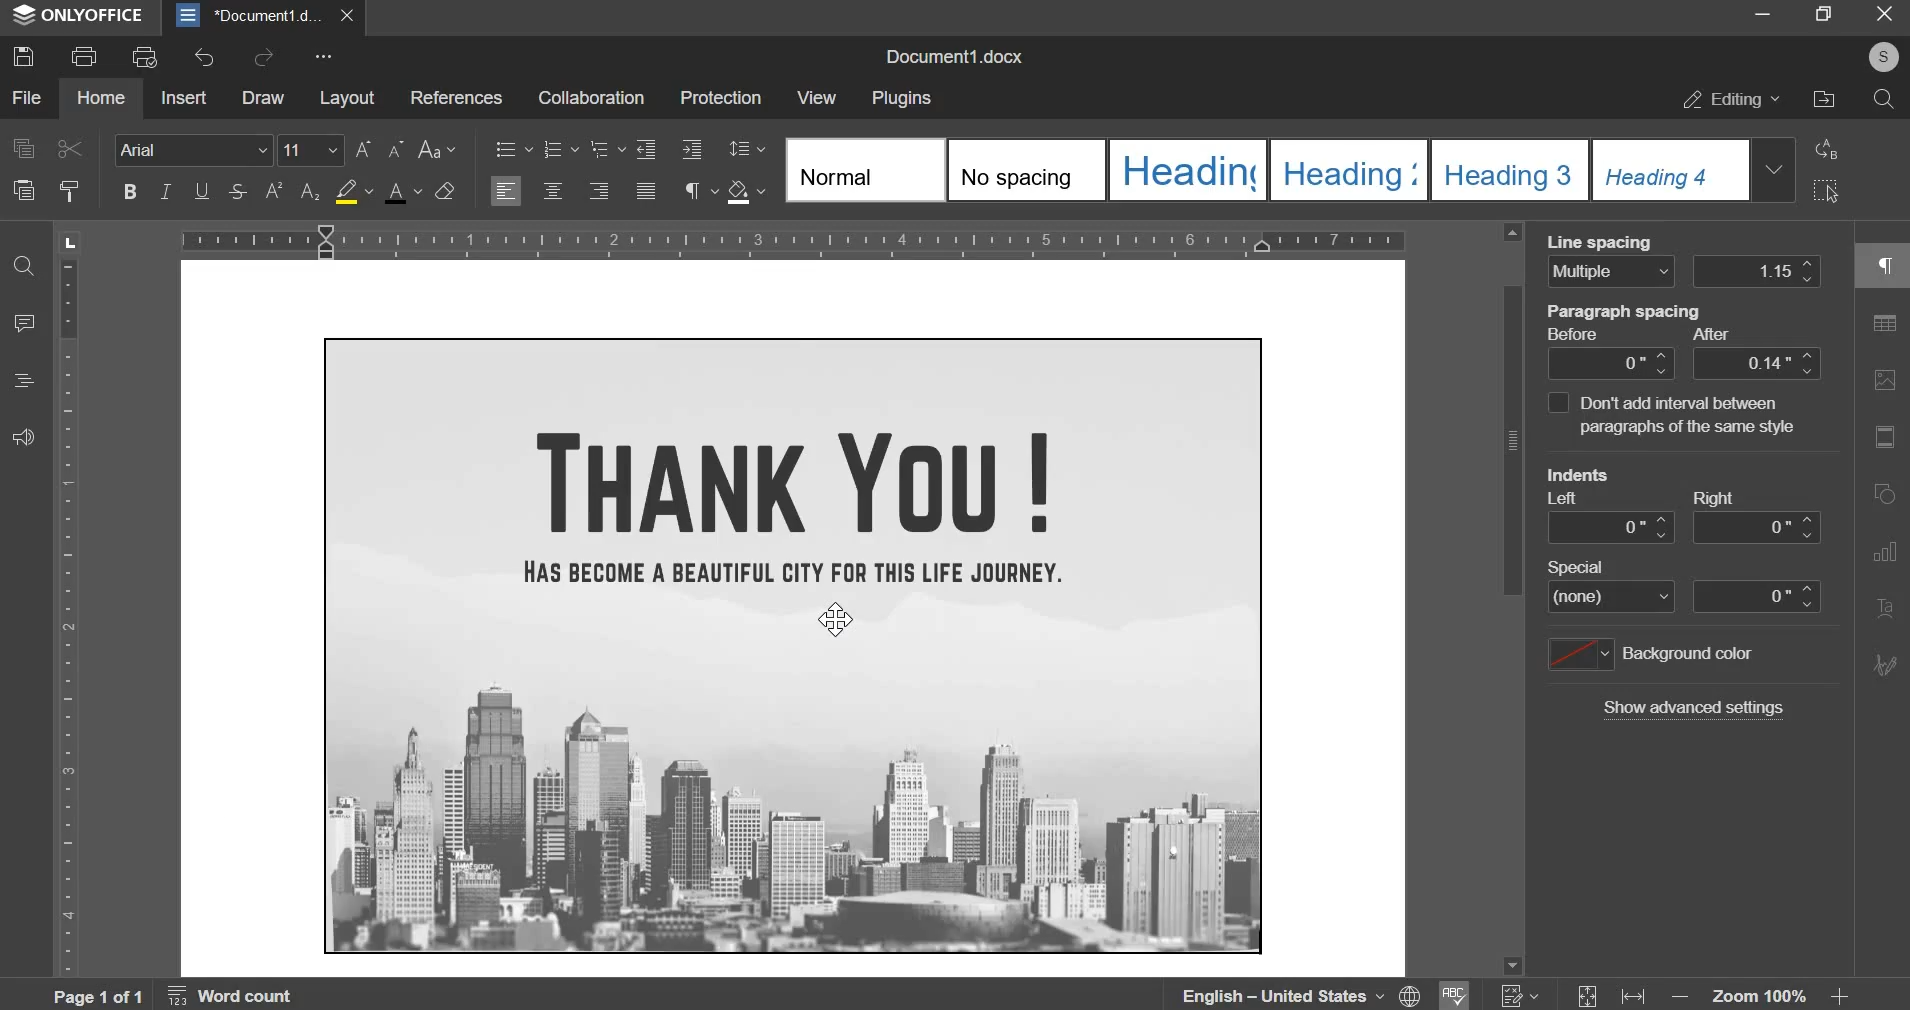 This screenshot has width=1910, height=1010. Describe the element at coordinates (1025, 170) in the screenshot. I see `No spacing` at that location.